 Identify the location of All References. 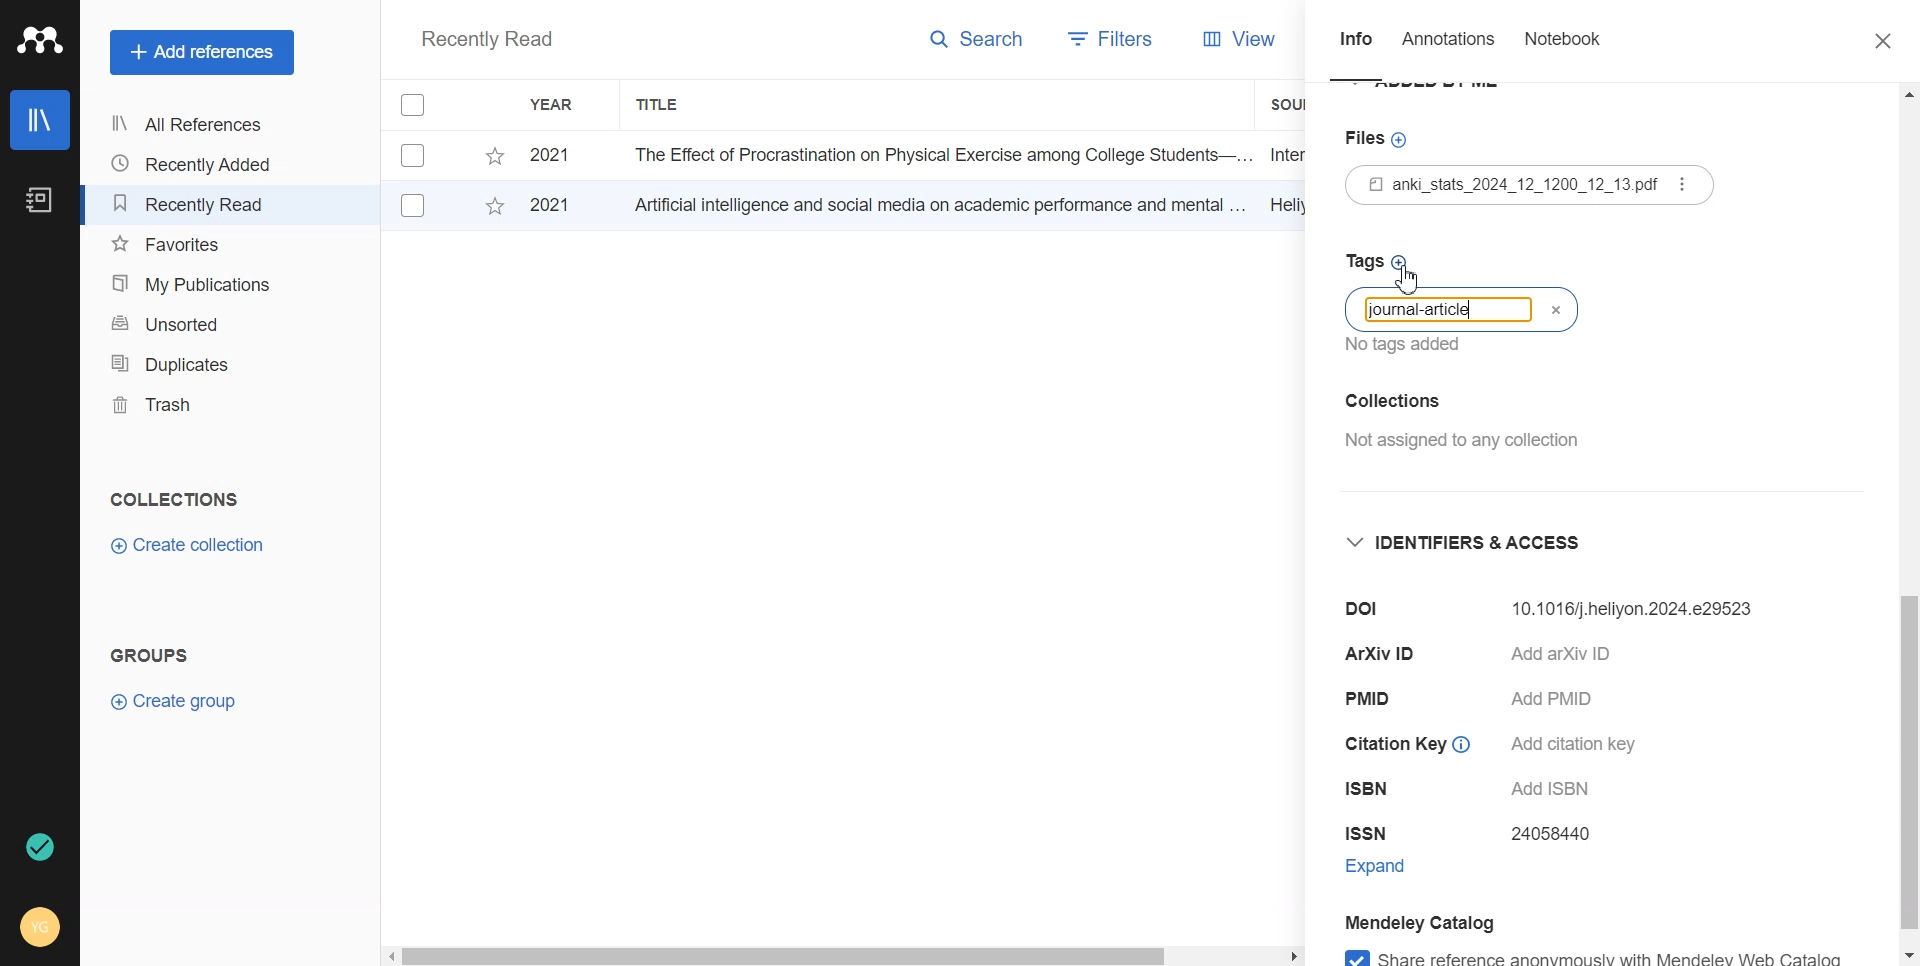
(195, 124).